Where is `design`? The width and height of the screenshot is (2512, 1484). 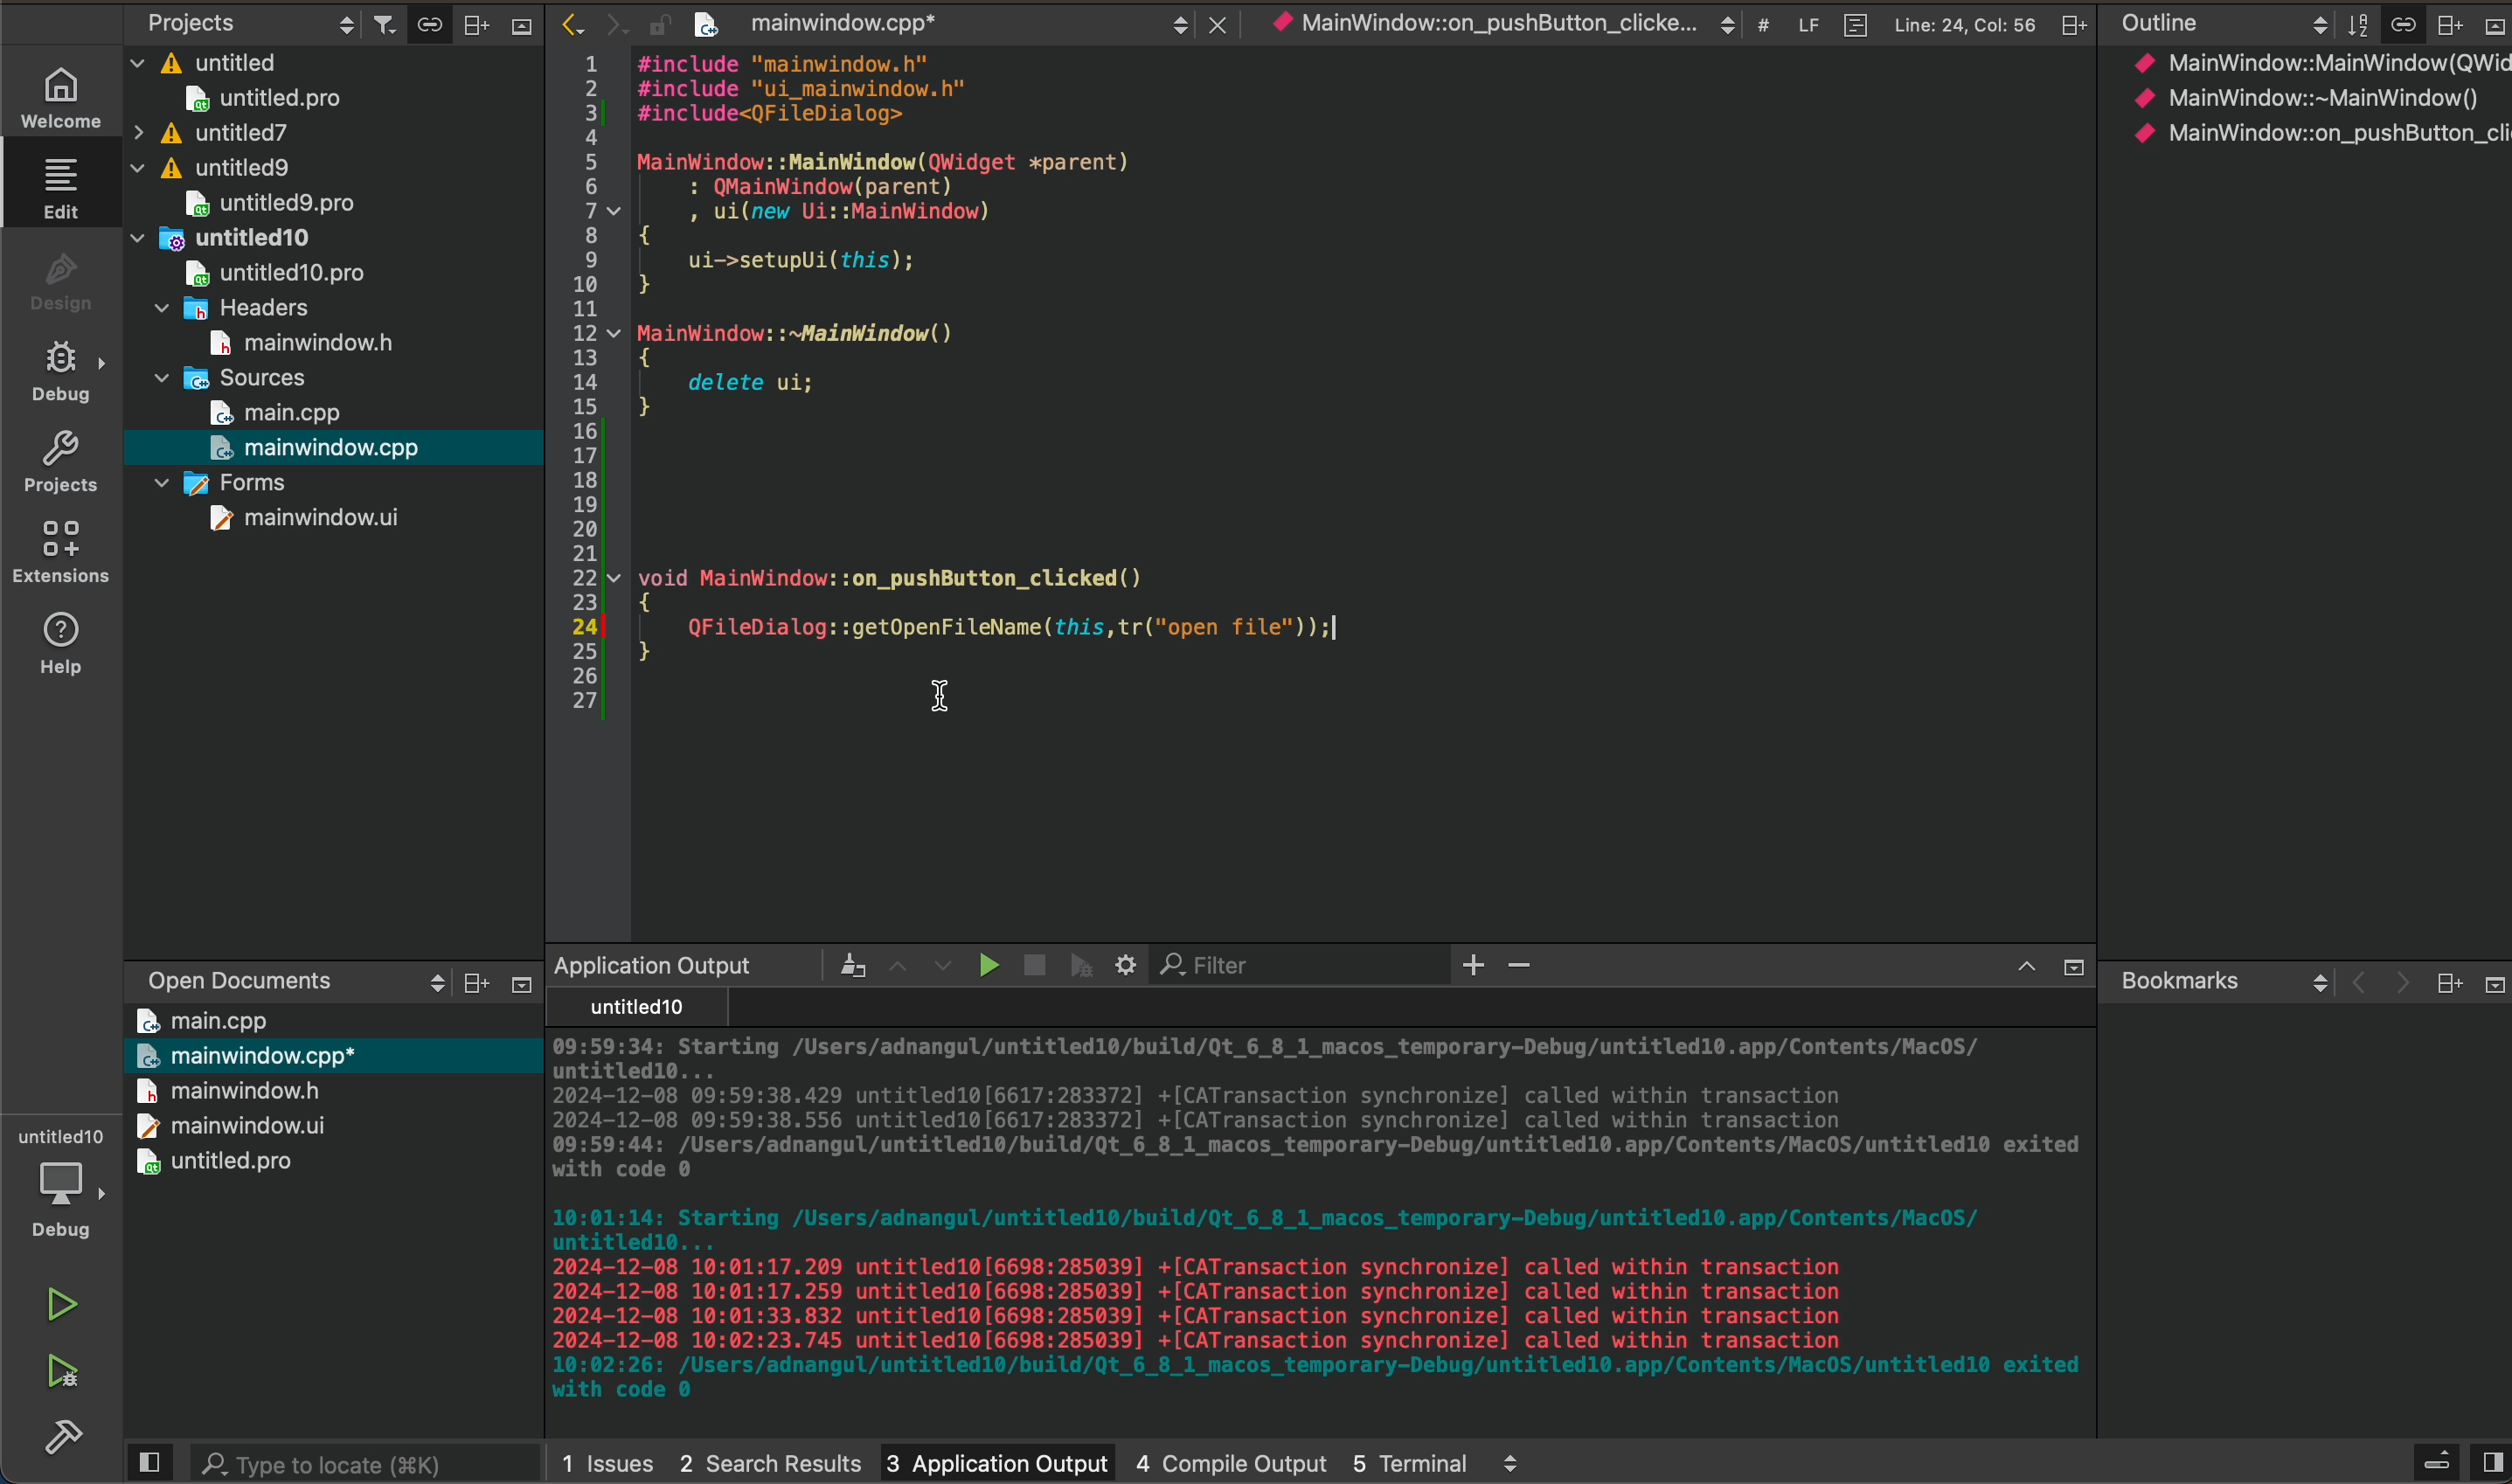 design is located at coordinates (59, 281).